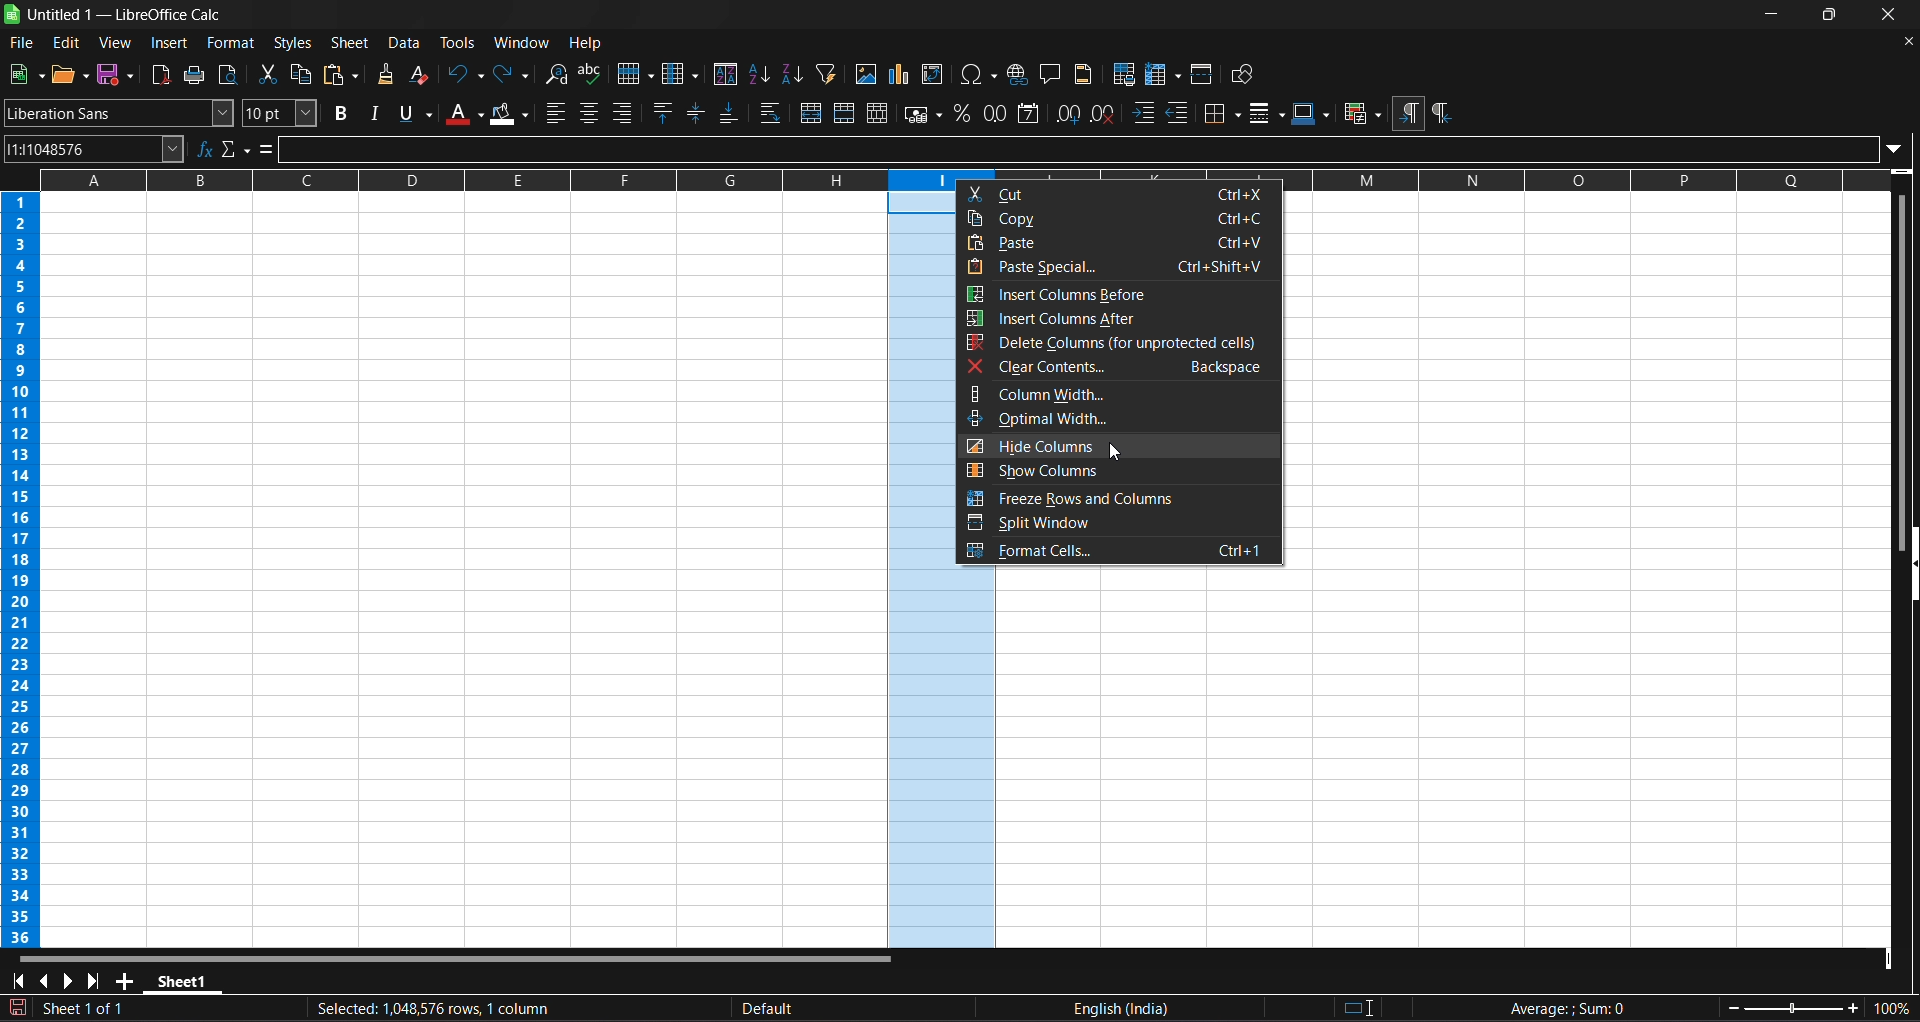 This screenshot has width=1920, height=1022. Describe the element at coordinates (1443, 114) in the screenshot. I see `right to left` at that location.